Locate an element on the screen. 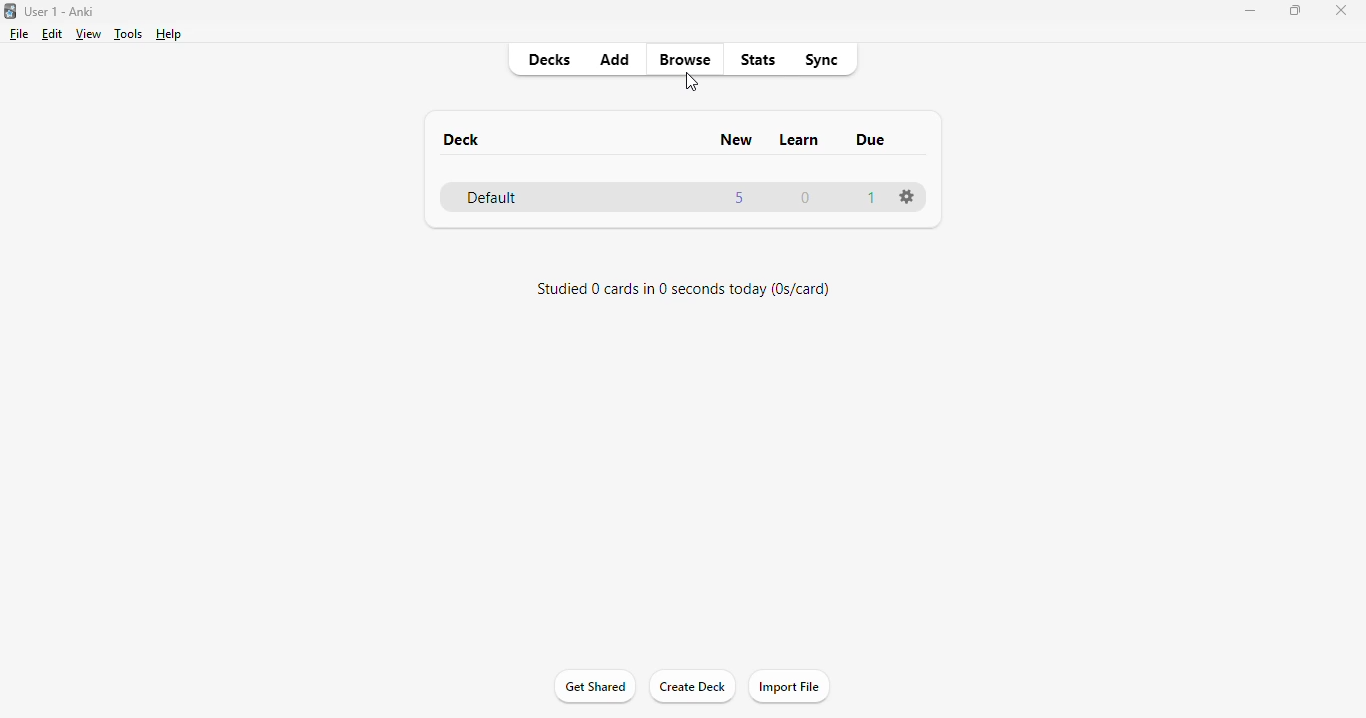  import file is located at coordinates (789, 686).